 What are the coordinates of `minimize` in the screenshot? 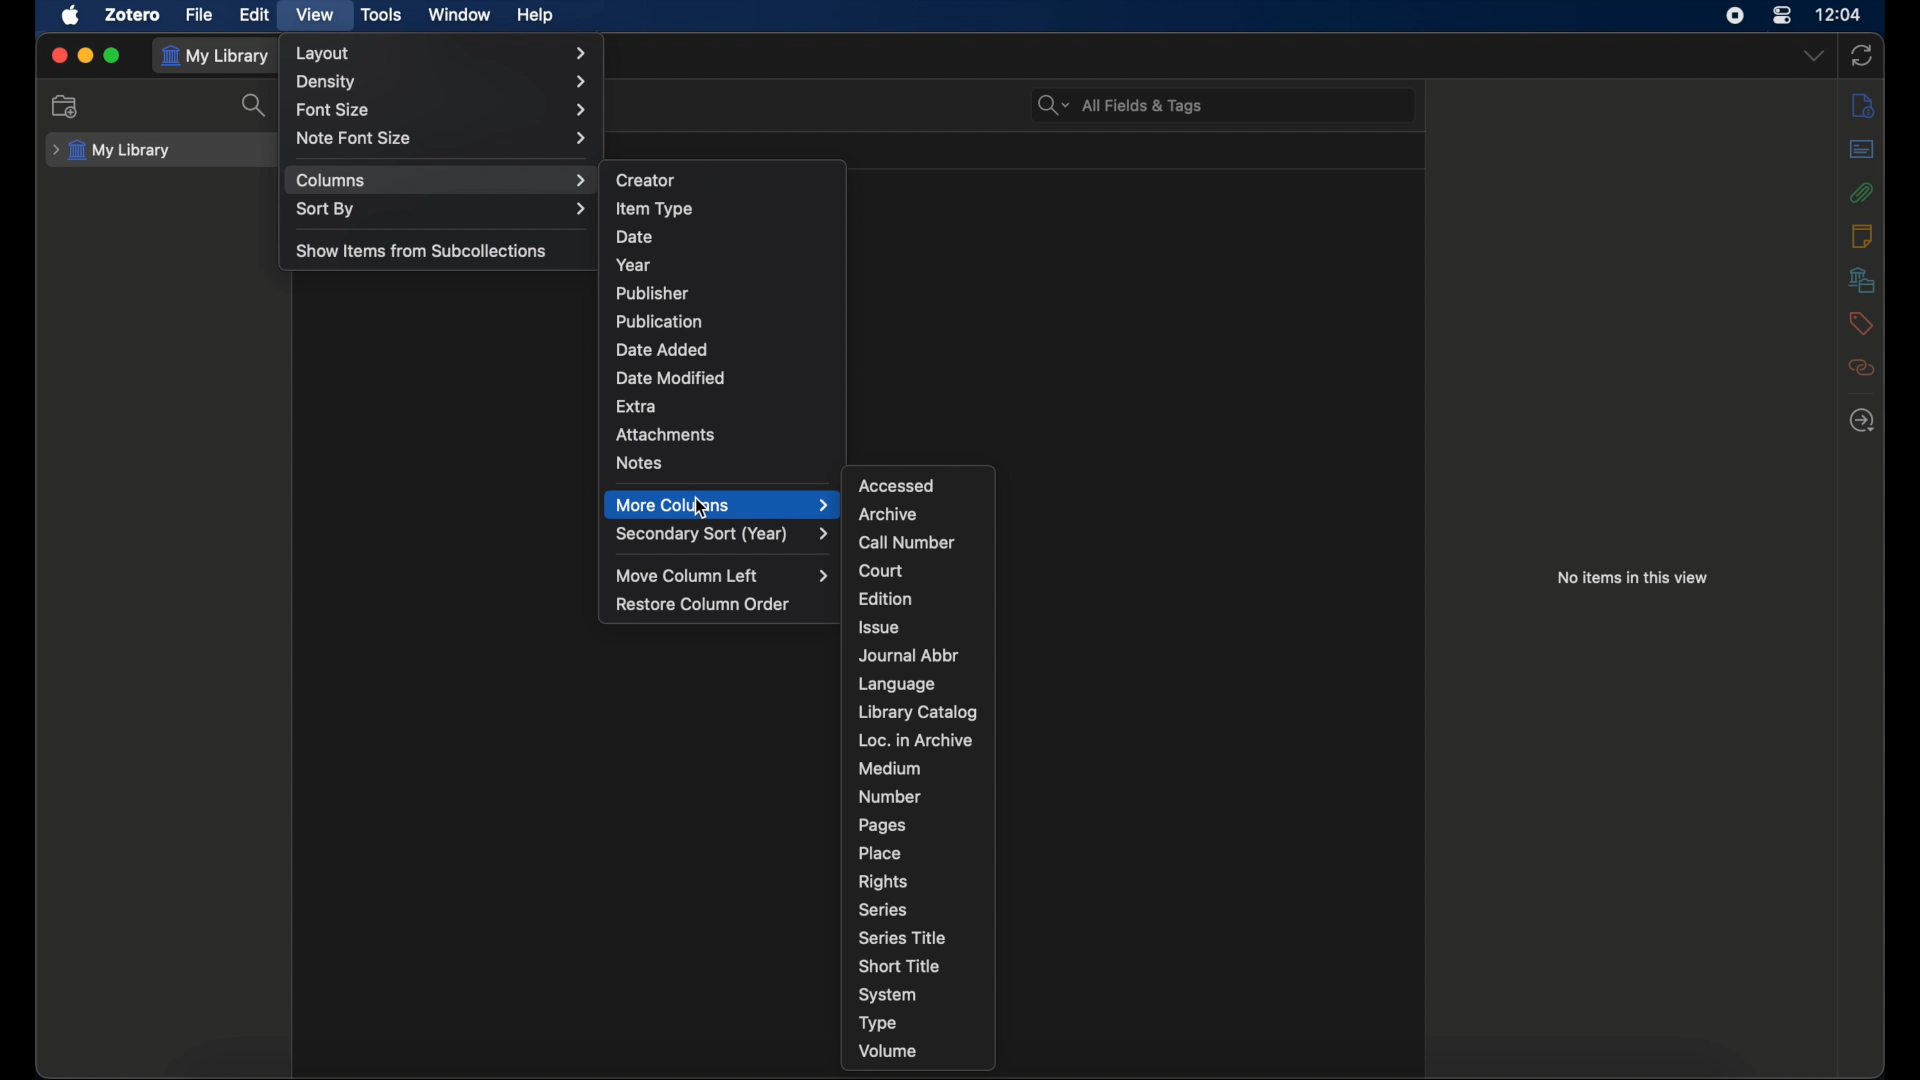 It's located at (85, 55).